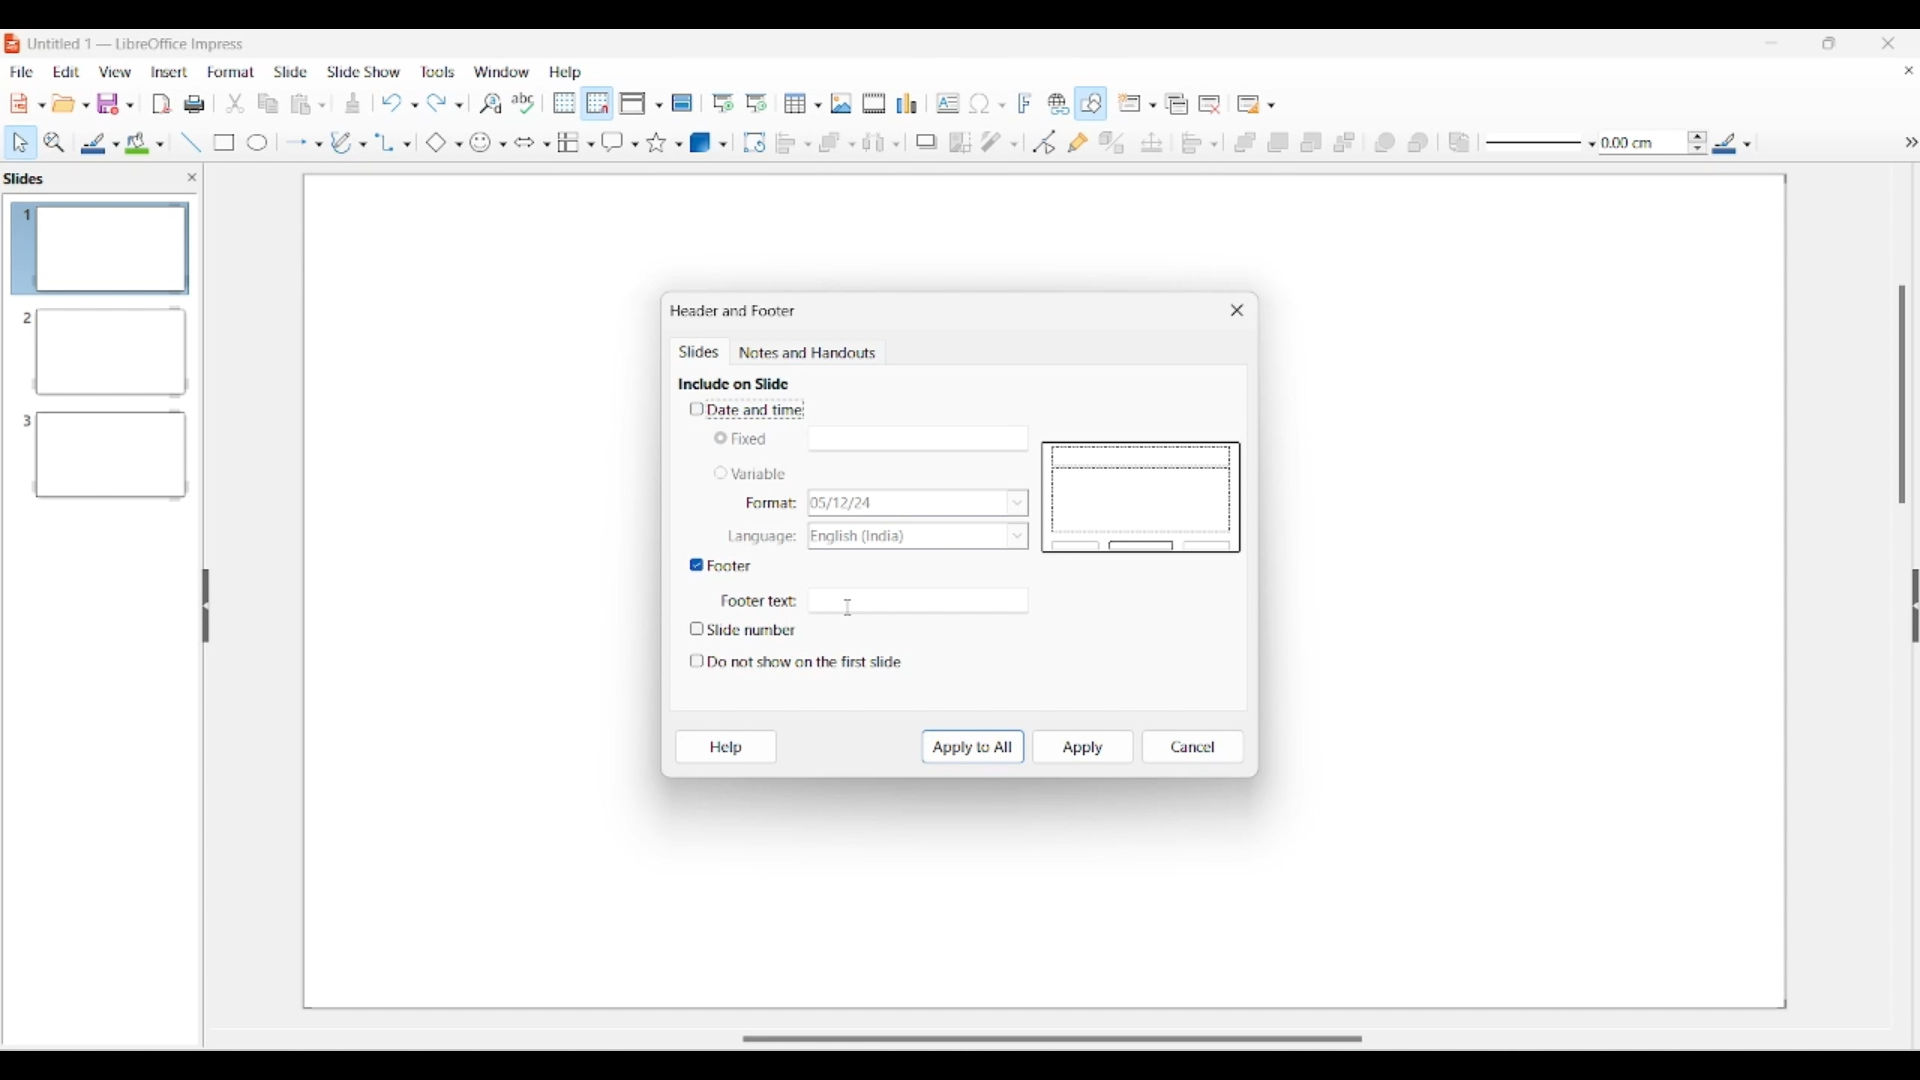 The width and height of the screenshot is (1920, 1080). Describe the element at coordinates (393, 143) in the screenshot. I see `Connector options` at that location.